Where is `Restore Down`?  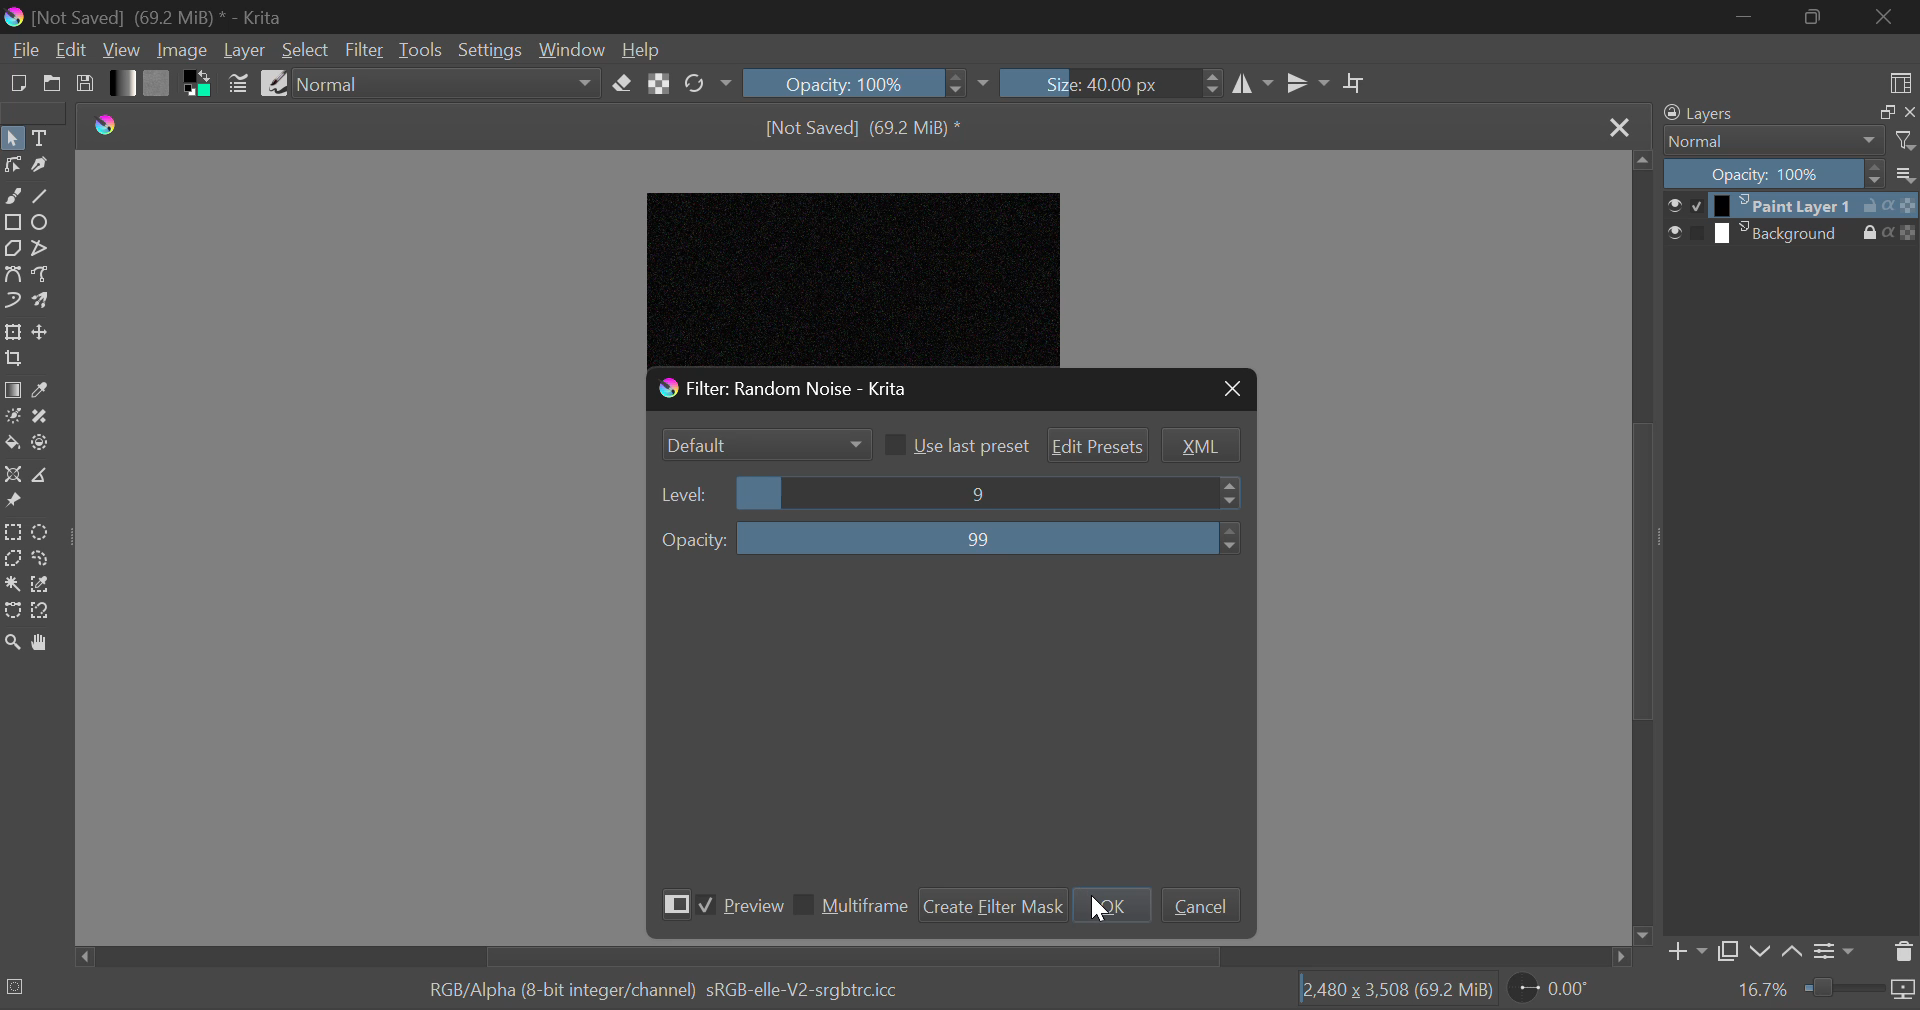
Restore Down is located at coordinates (1747, 17).